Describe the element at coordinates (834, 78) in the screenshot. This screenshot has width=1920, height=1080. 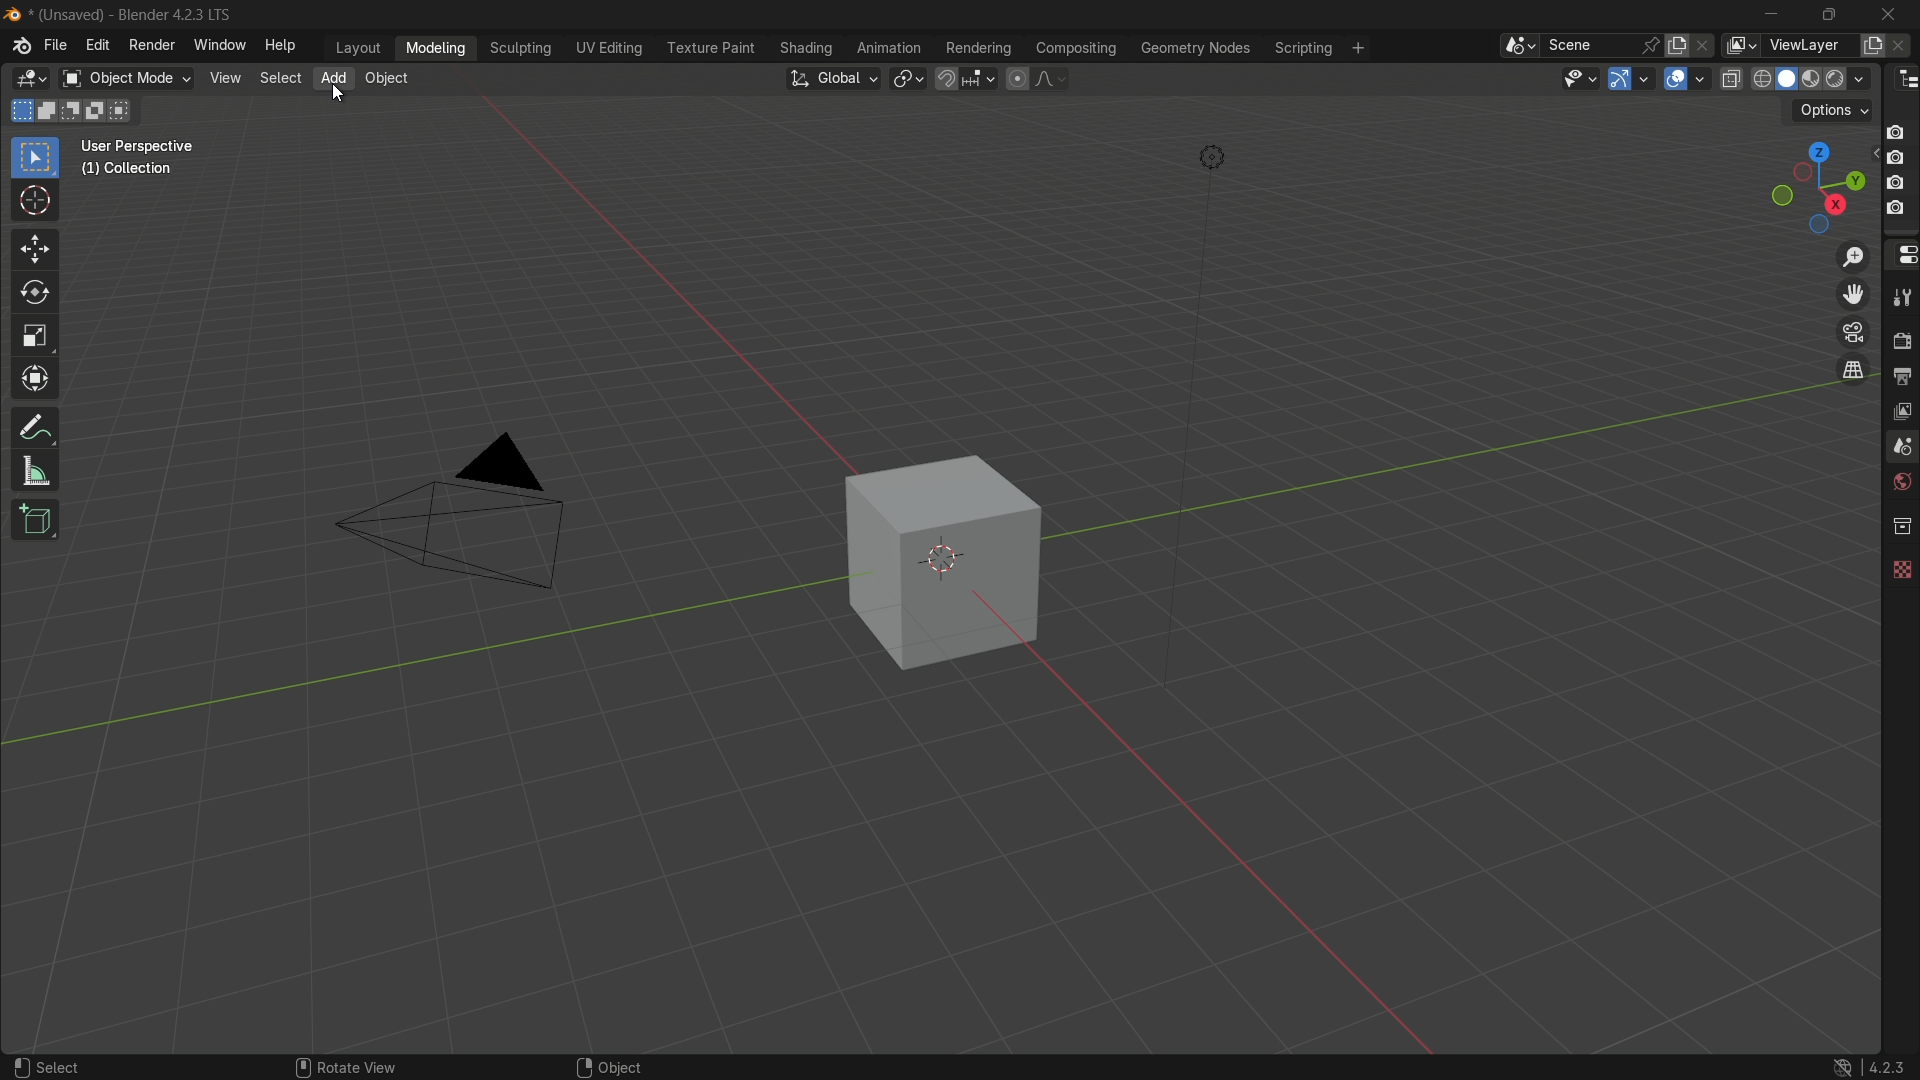
I see `transformation orientation` at that location.